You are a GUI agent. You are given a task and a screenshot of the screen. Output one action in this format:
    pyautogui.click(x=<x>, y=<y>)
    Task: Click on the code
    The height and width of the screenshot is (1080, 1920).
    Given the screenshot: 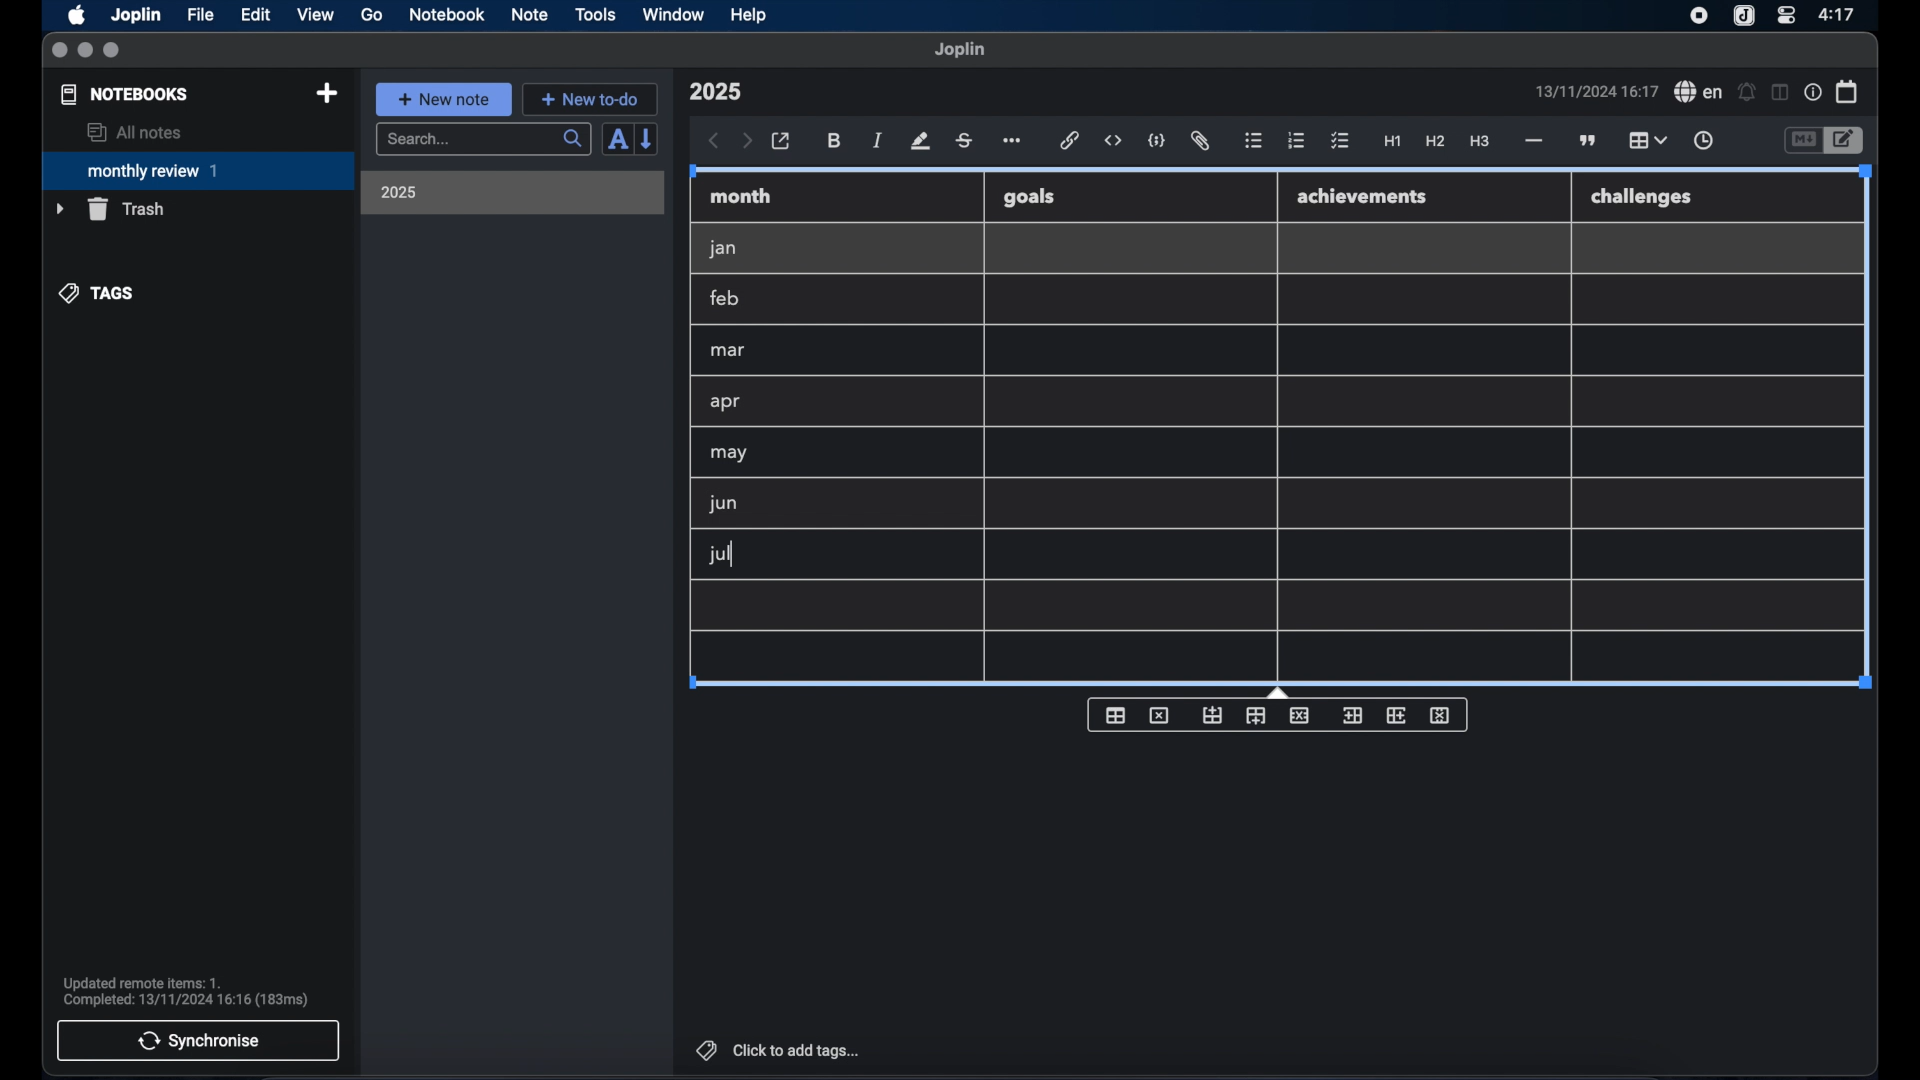 What is the action you would take?
    pyautogui.click(x=1157, y=142)
    